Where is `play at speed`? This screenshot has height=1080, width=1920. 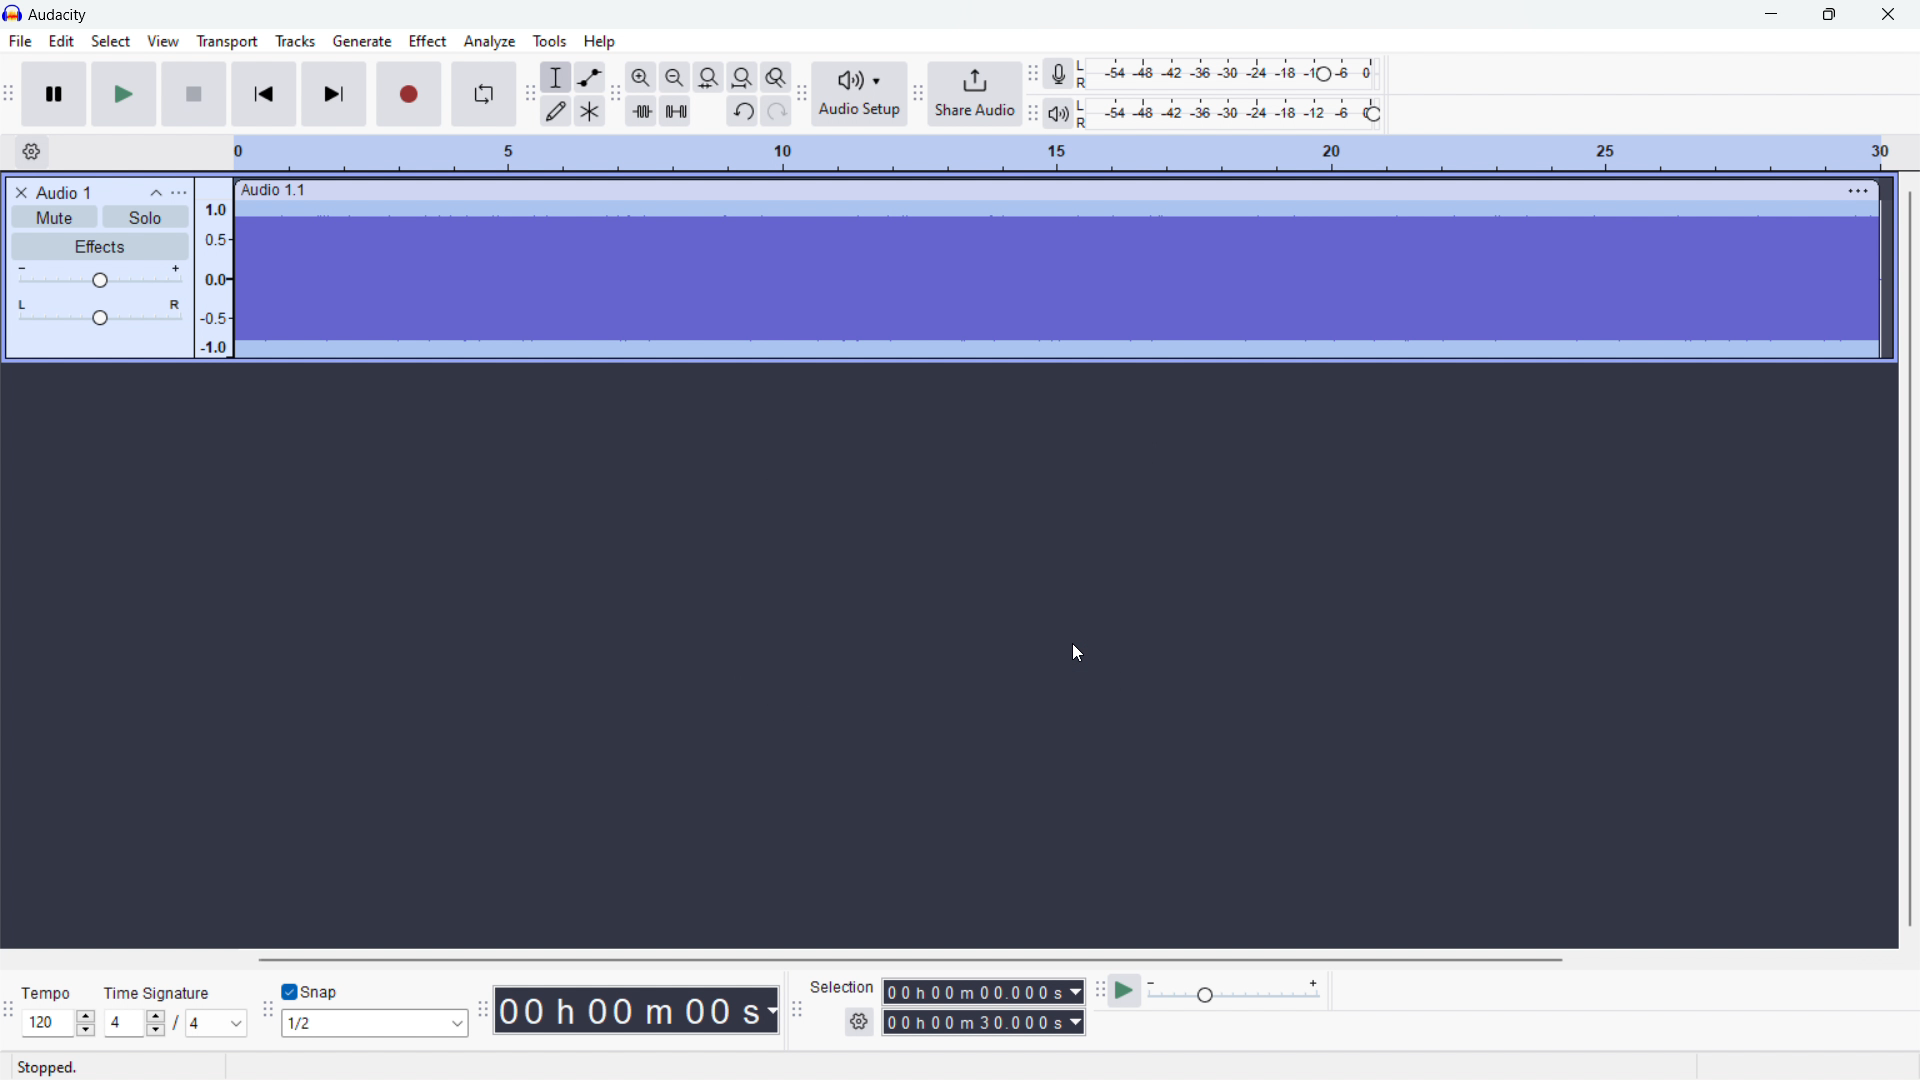
play at speed is located at coordinates (1124, 990).